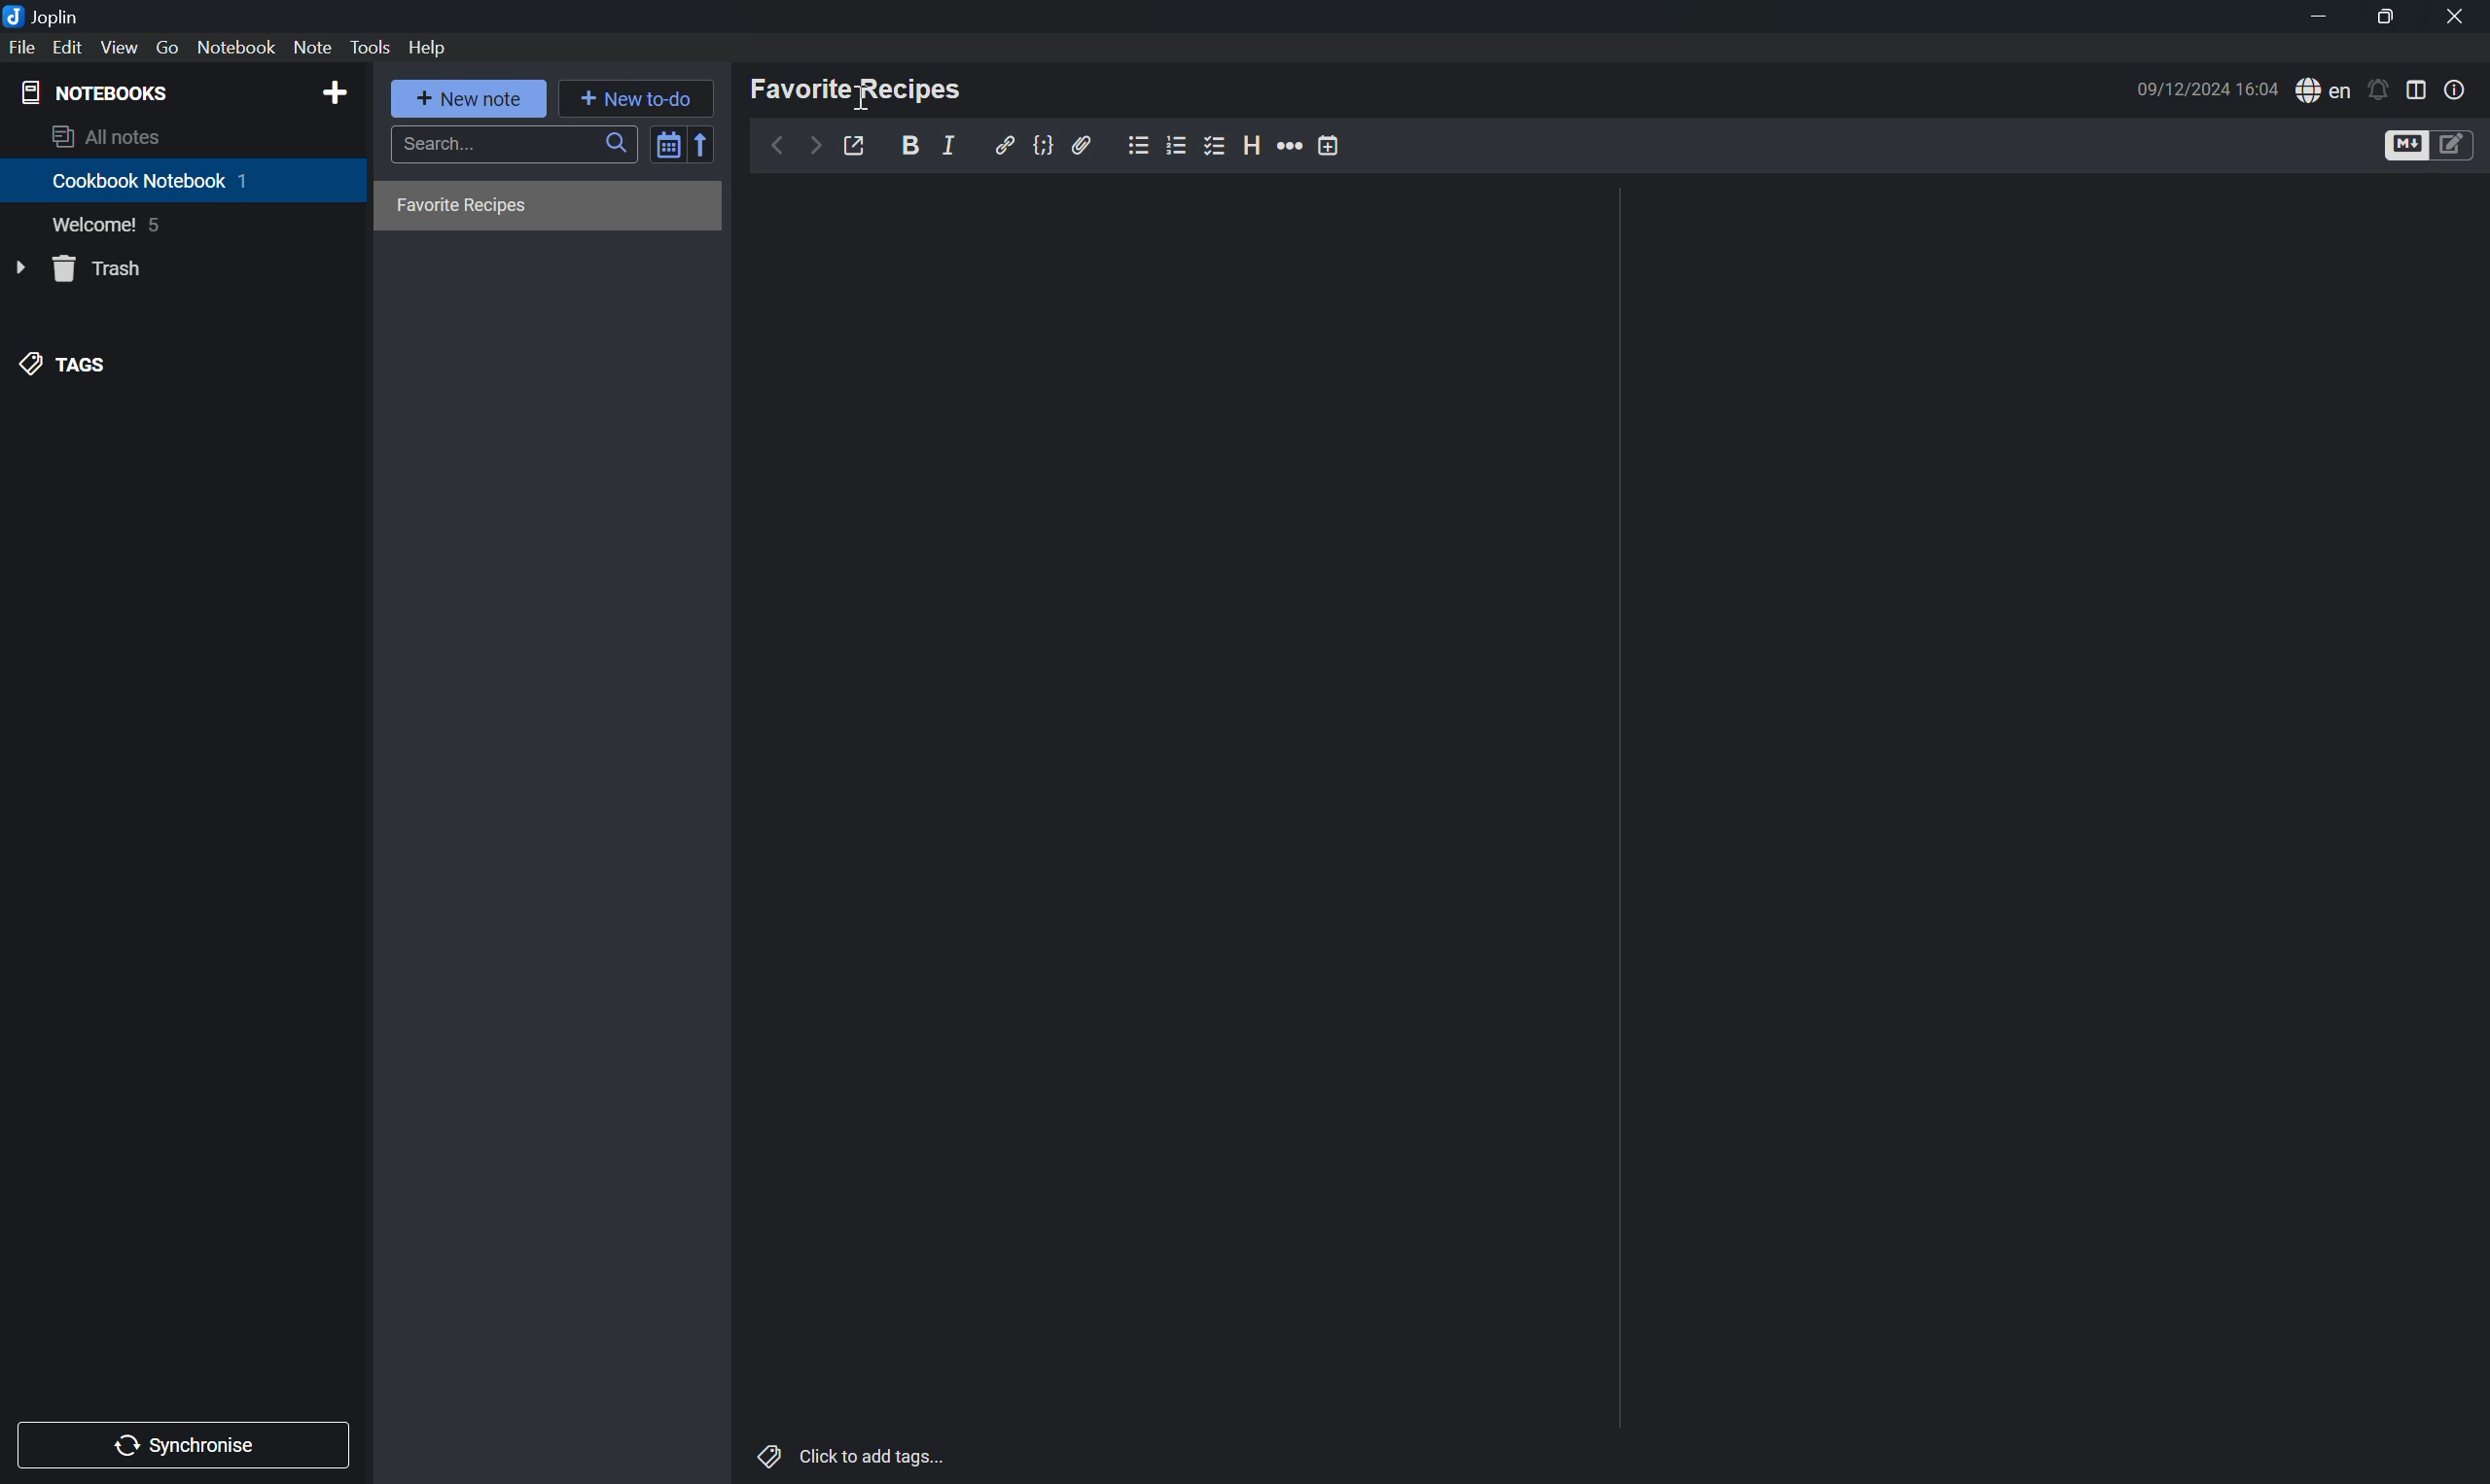 Image resolution: width=2490 pixels, height=1484 pixels. Describe the element at coordinates (120, 47) in the screenshot. I see `View` at that location.